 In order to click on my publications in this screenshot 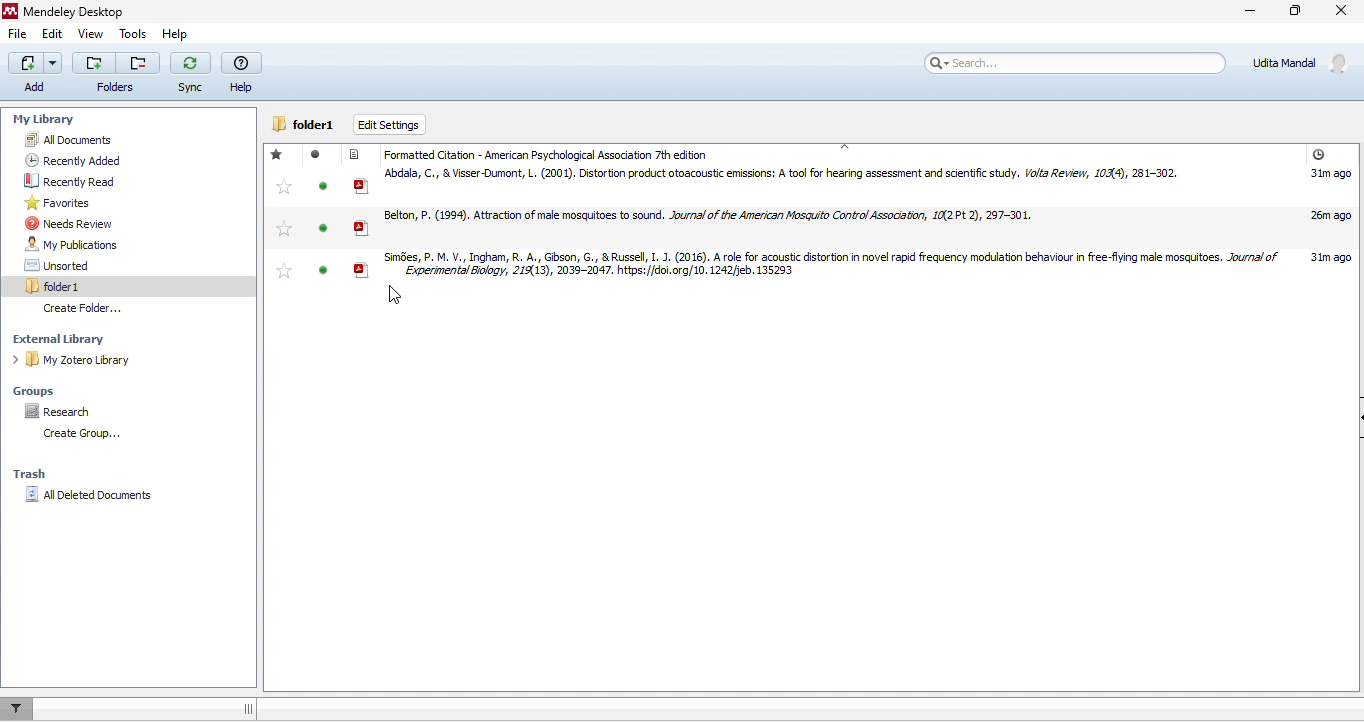, I will do `click(88, 244)`.